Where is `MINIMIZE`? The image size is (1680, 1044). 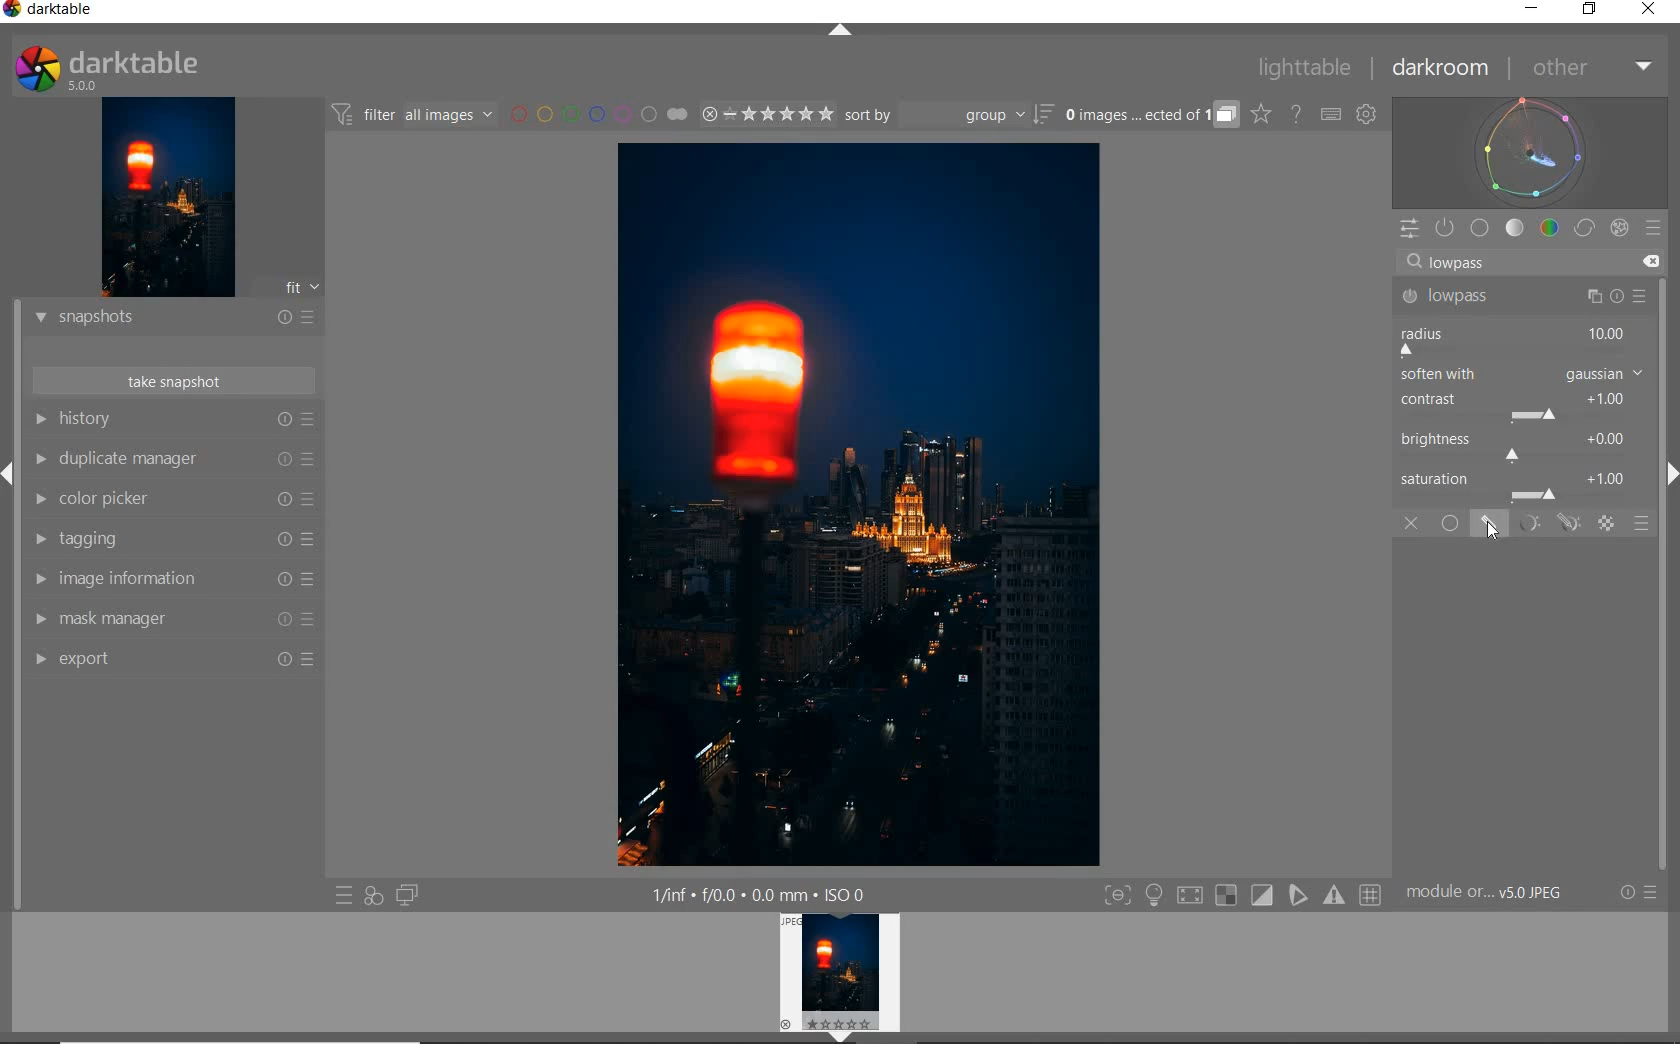 MINIMIZE is located at coordinates (1529, 10).